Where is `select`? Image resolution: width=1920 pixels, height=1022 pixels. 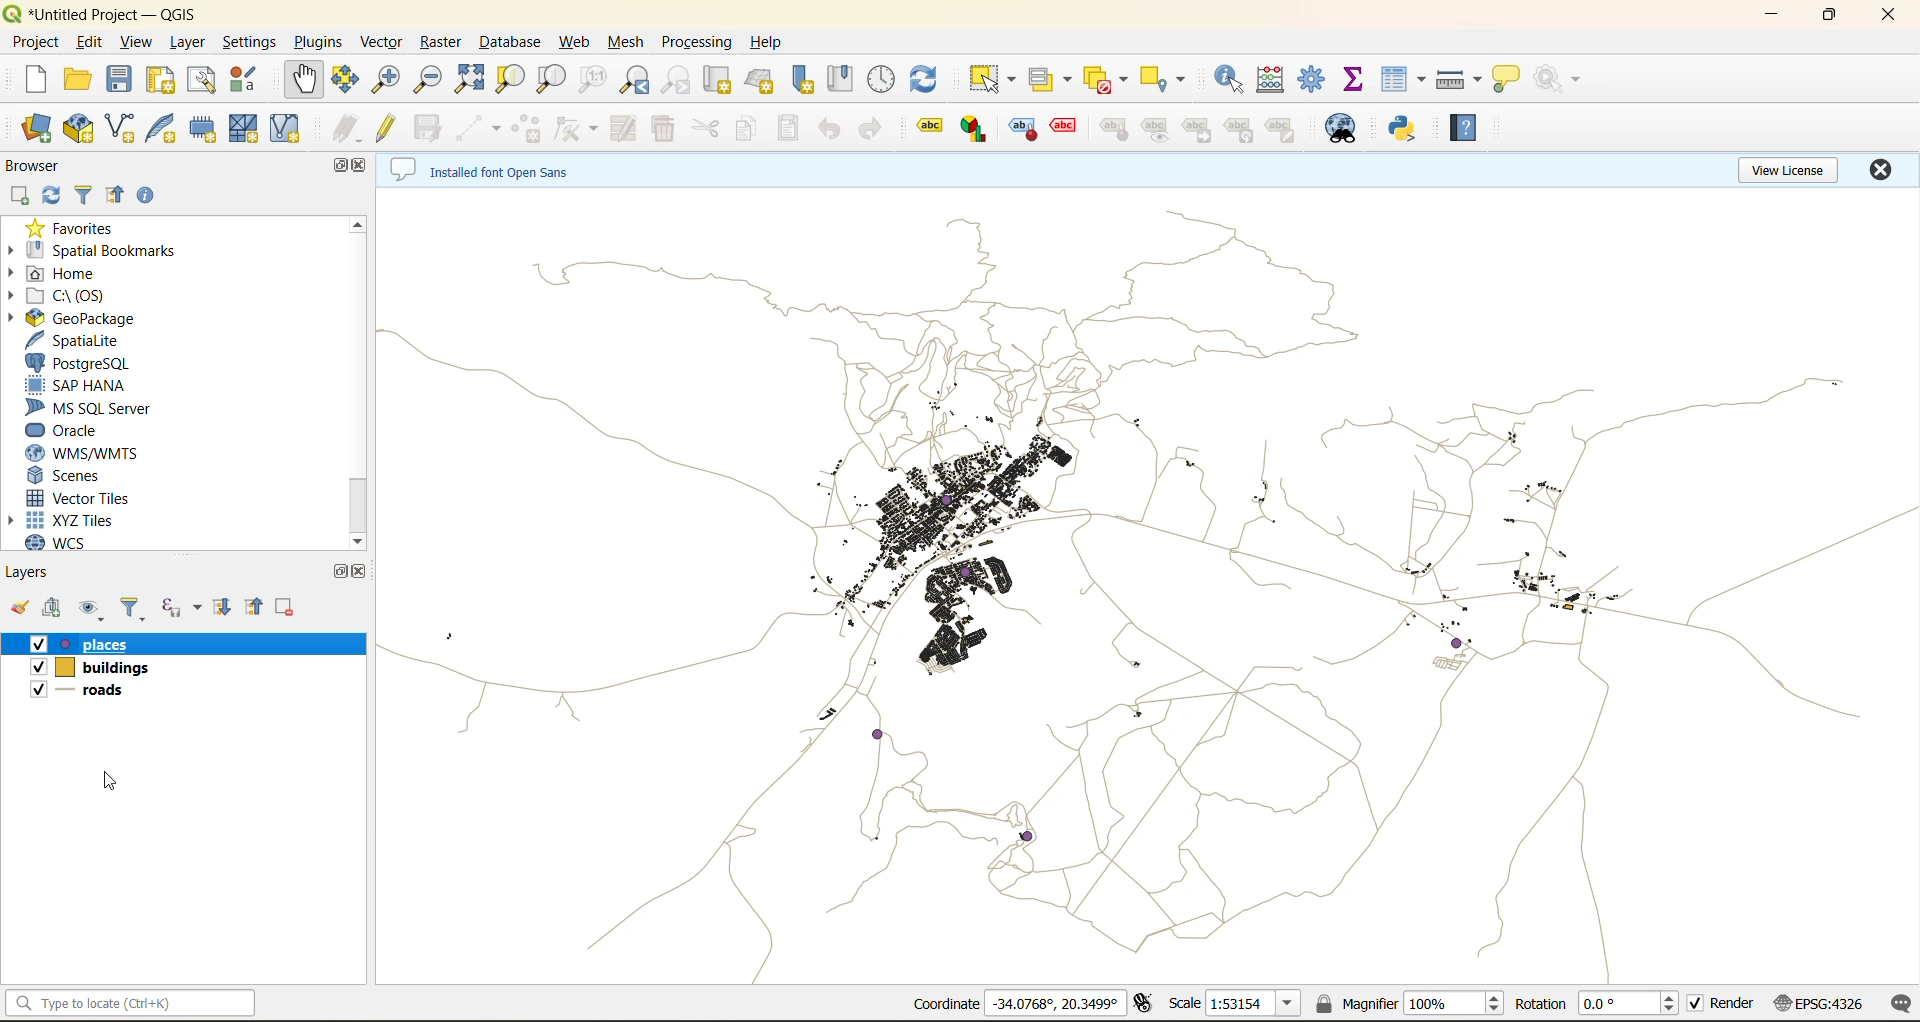
select is located at coordinates (989, 80).